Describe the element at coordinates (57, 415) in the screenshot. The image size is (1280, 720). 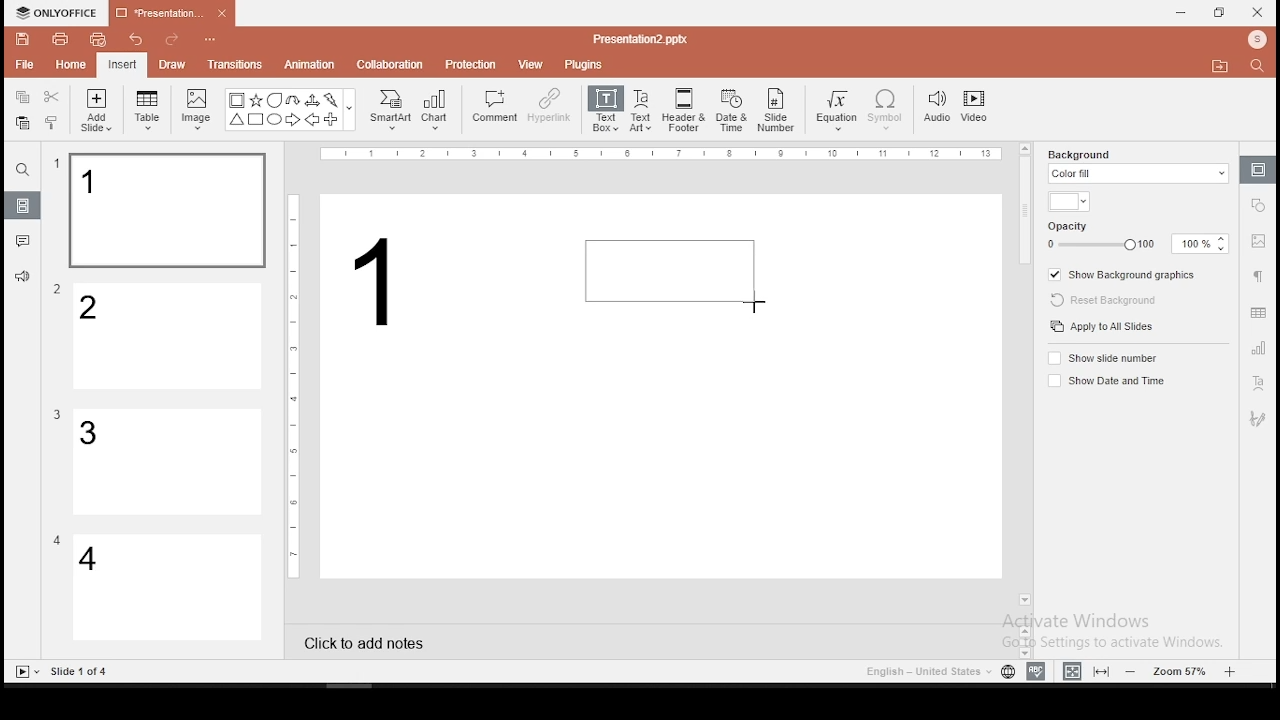
I see `` at that location.